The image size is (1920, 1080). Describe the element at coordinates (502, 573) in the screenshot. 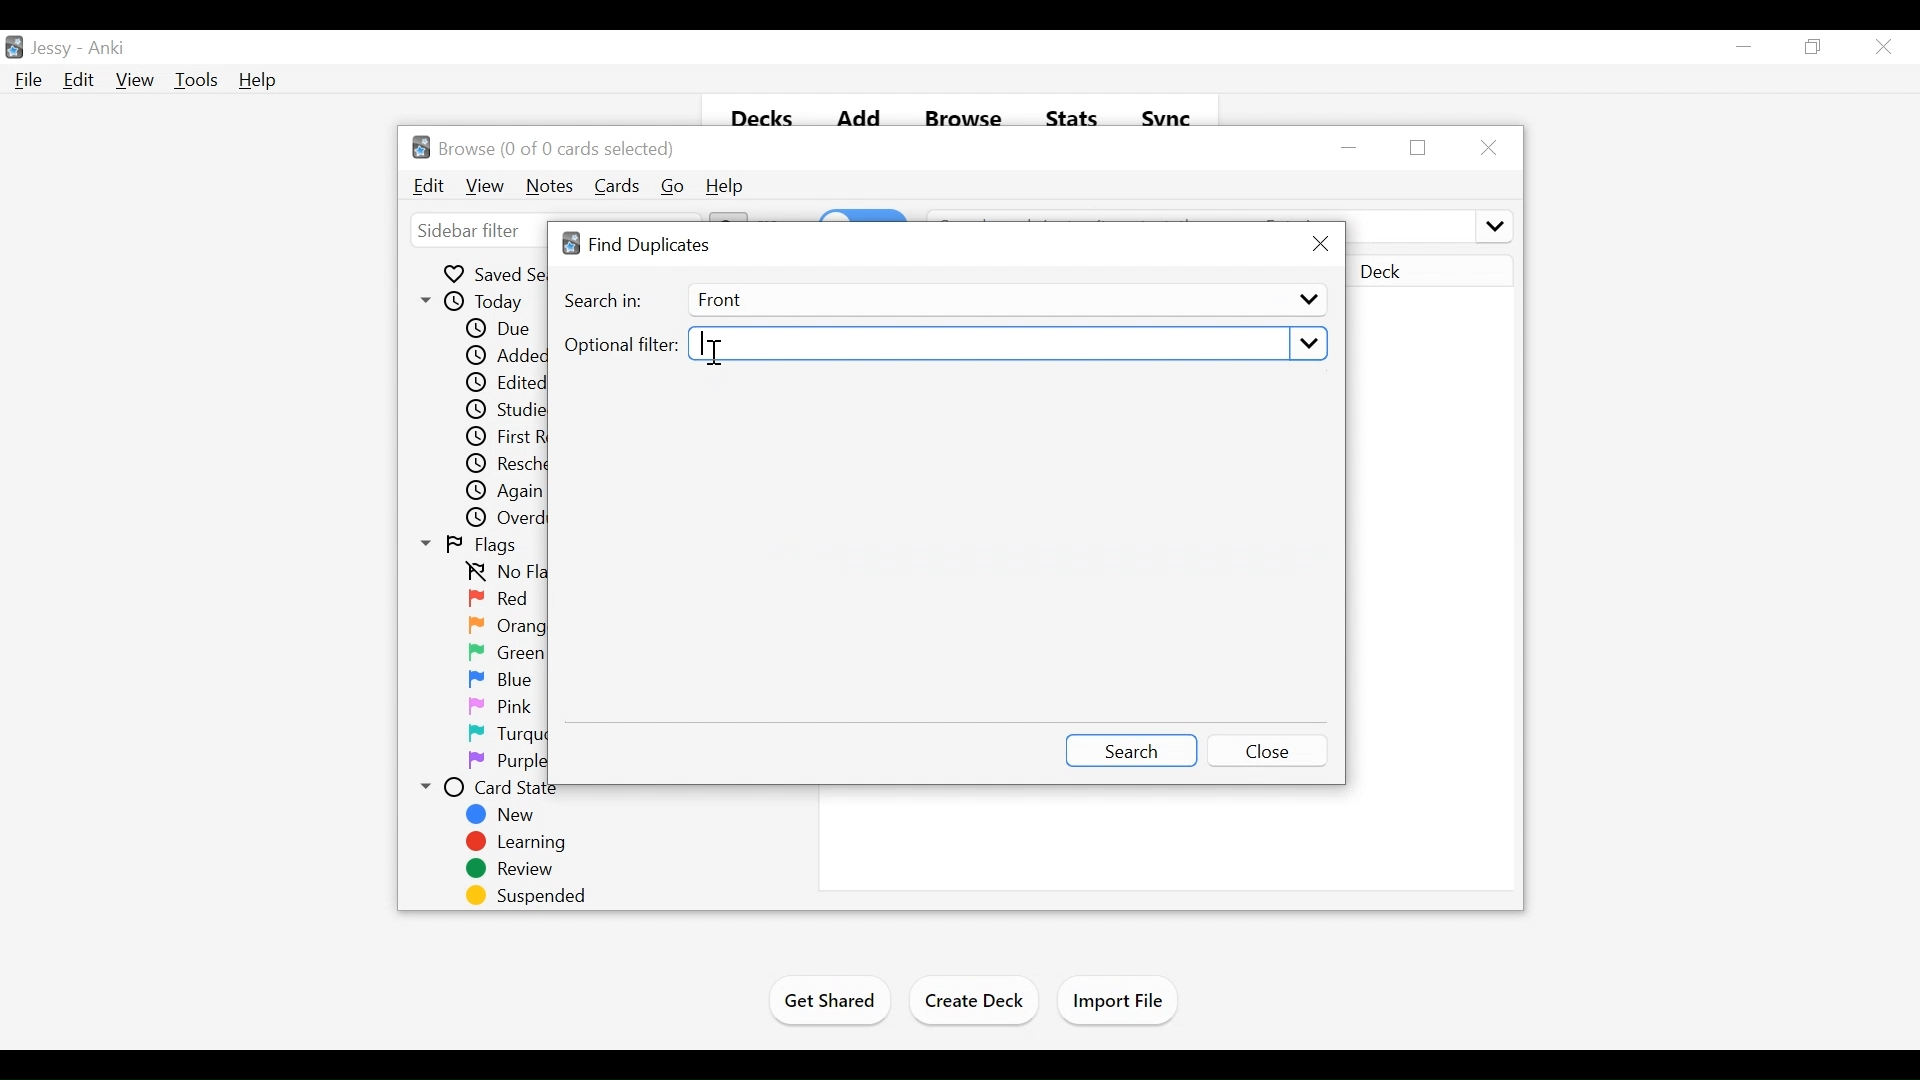

I see `No flag` at that location.